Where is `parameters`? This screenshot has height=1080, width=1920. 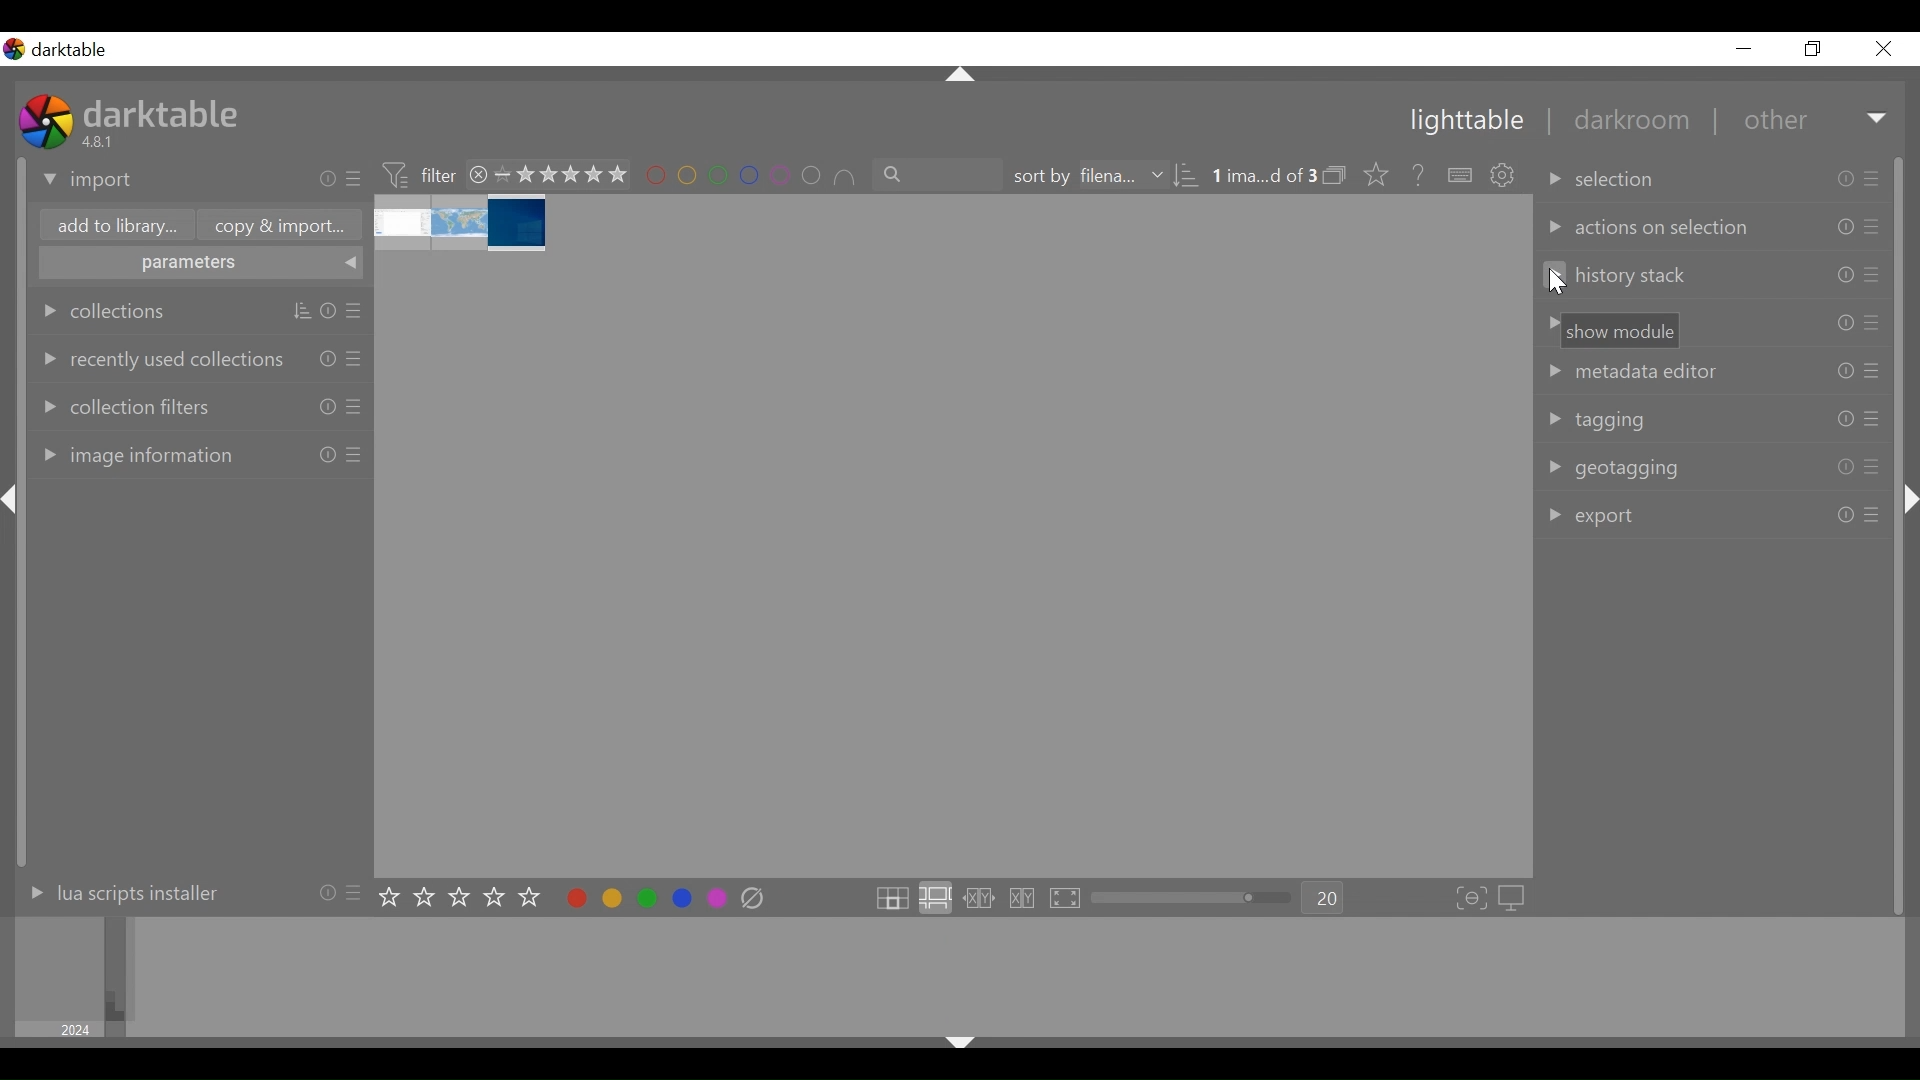 parameters is located at coordinates (202, 265).